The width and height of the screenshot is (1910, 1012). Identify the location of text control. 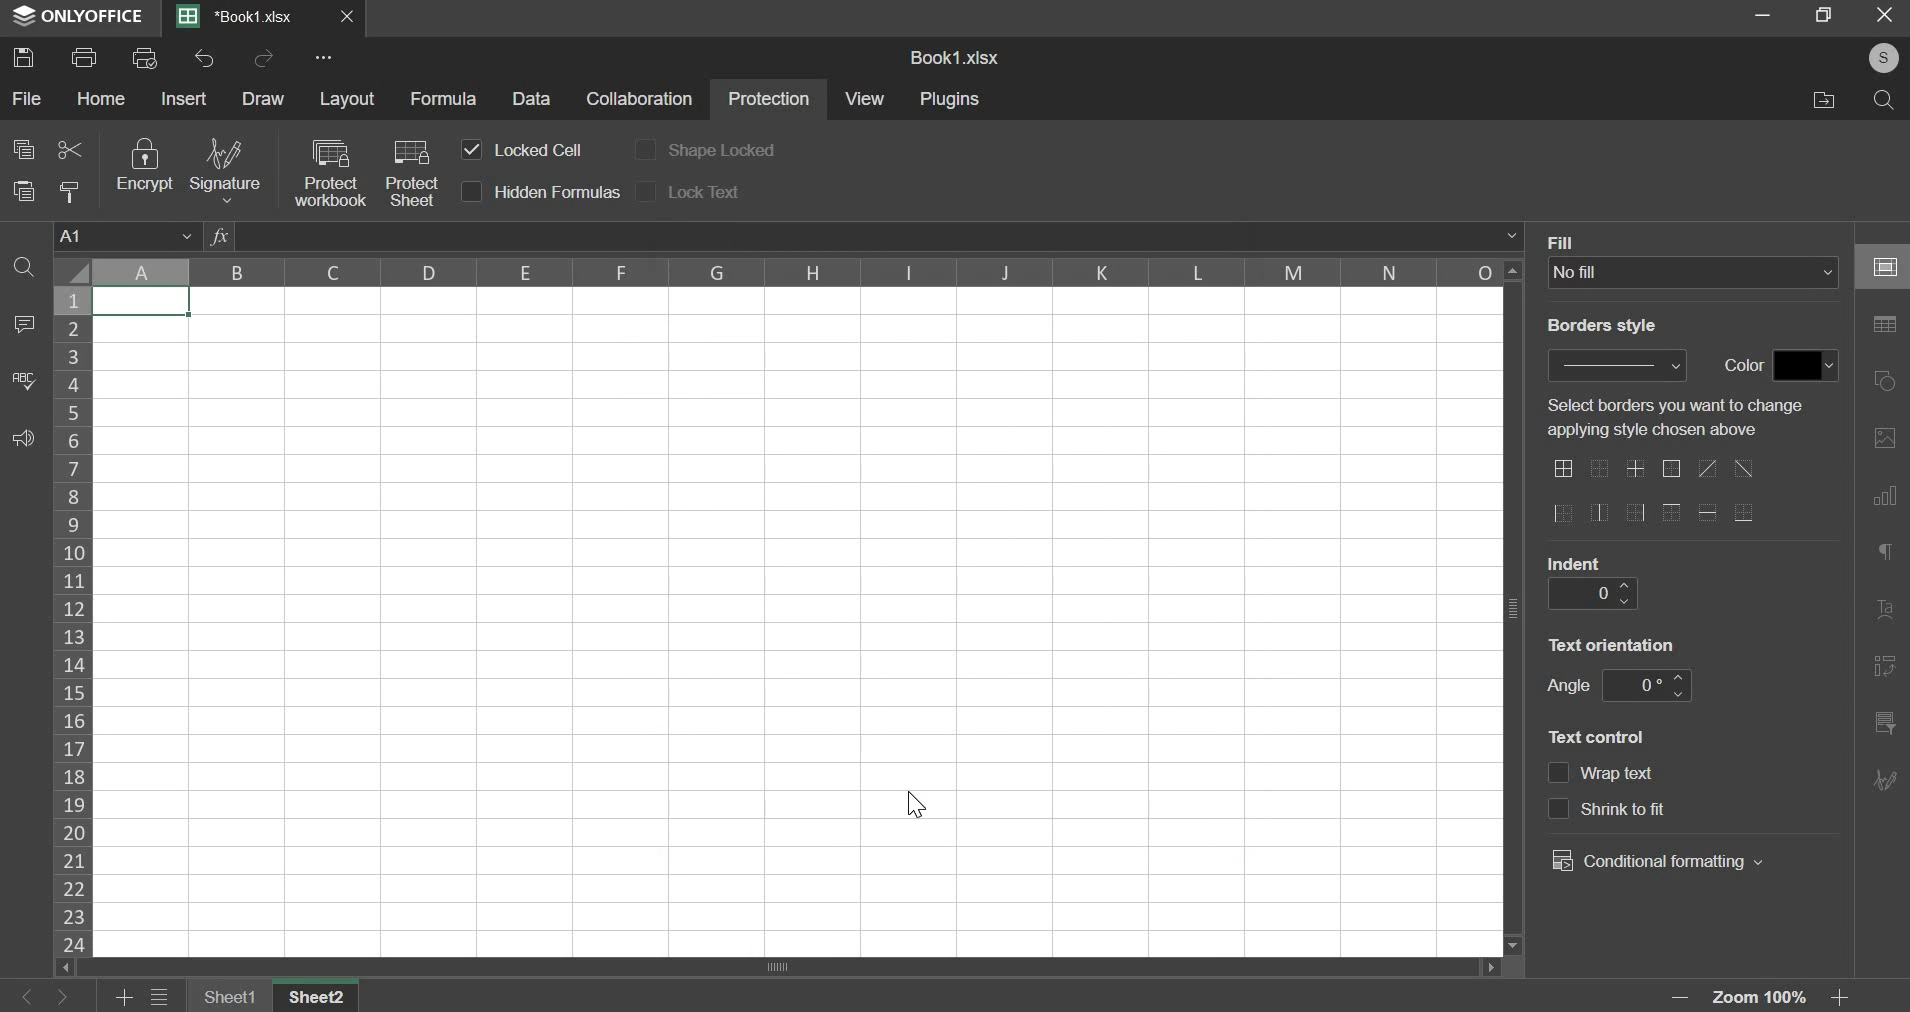
(1622, 775).